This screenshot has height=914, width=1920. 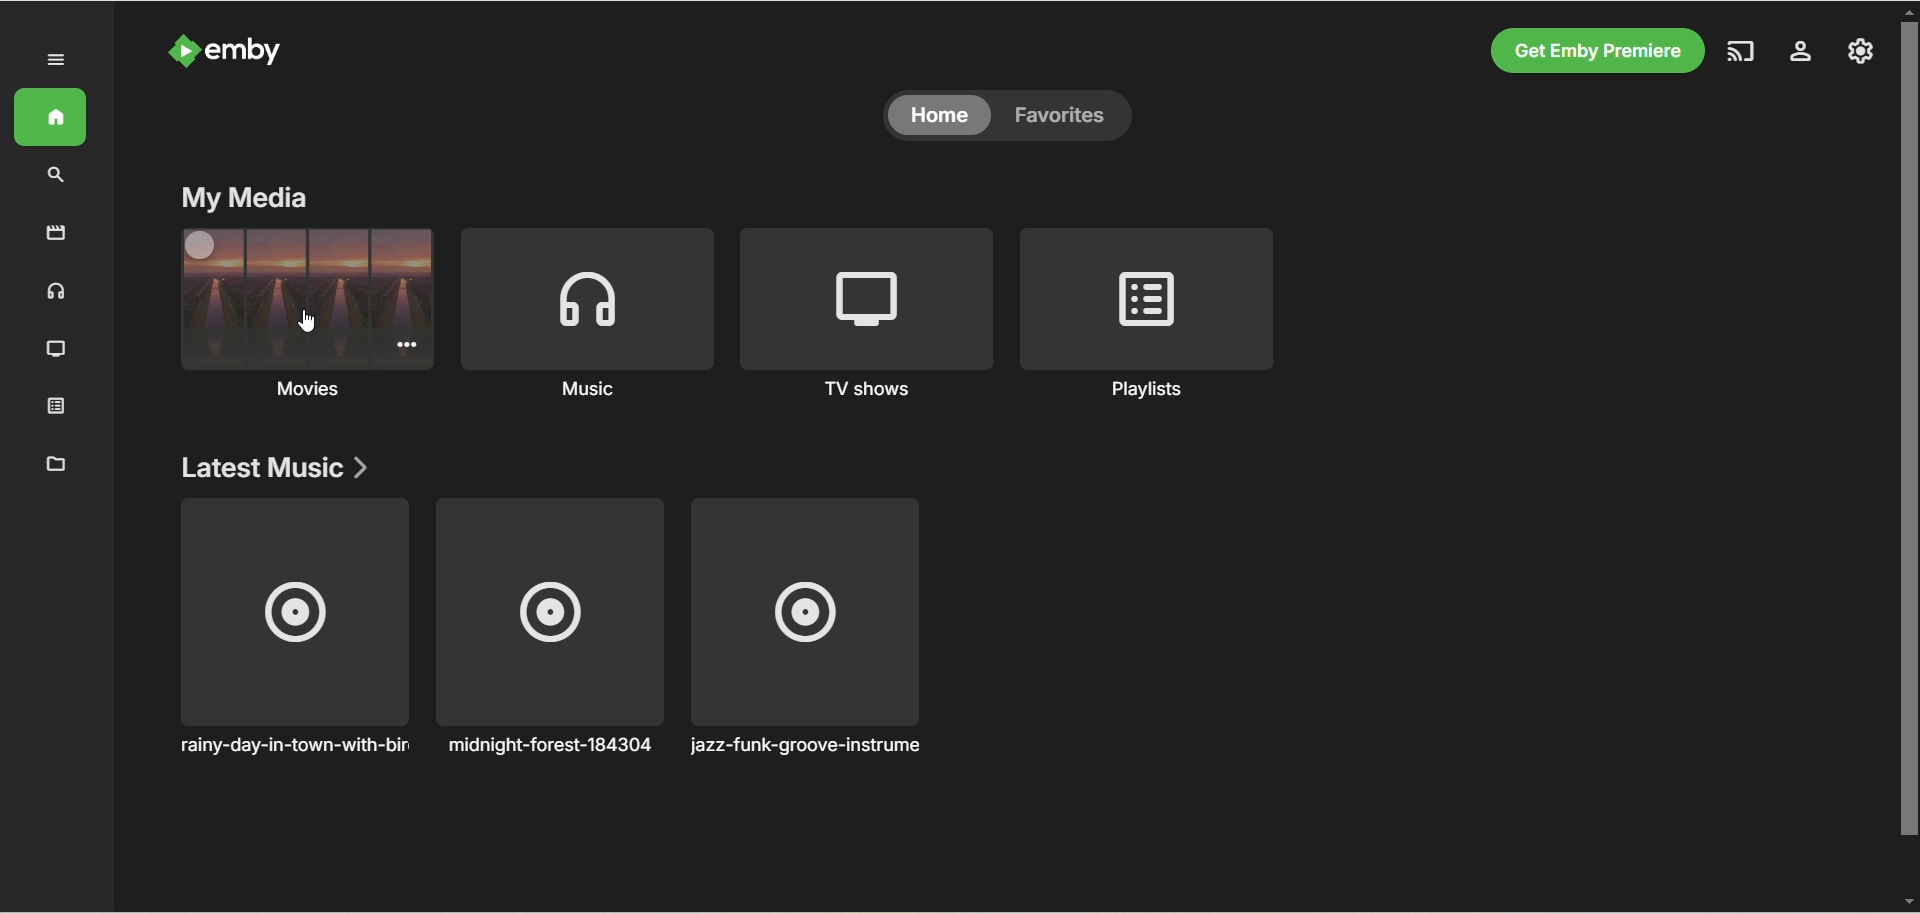 What do you see at coordinates (866, 315) in the screenshot?
I see `TV shows` at bounding box center [866, 315].